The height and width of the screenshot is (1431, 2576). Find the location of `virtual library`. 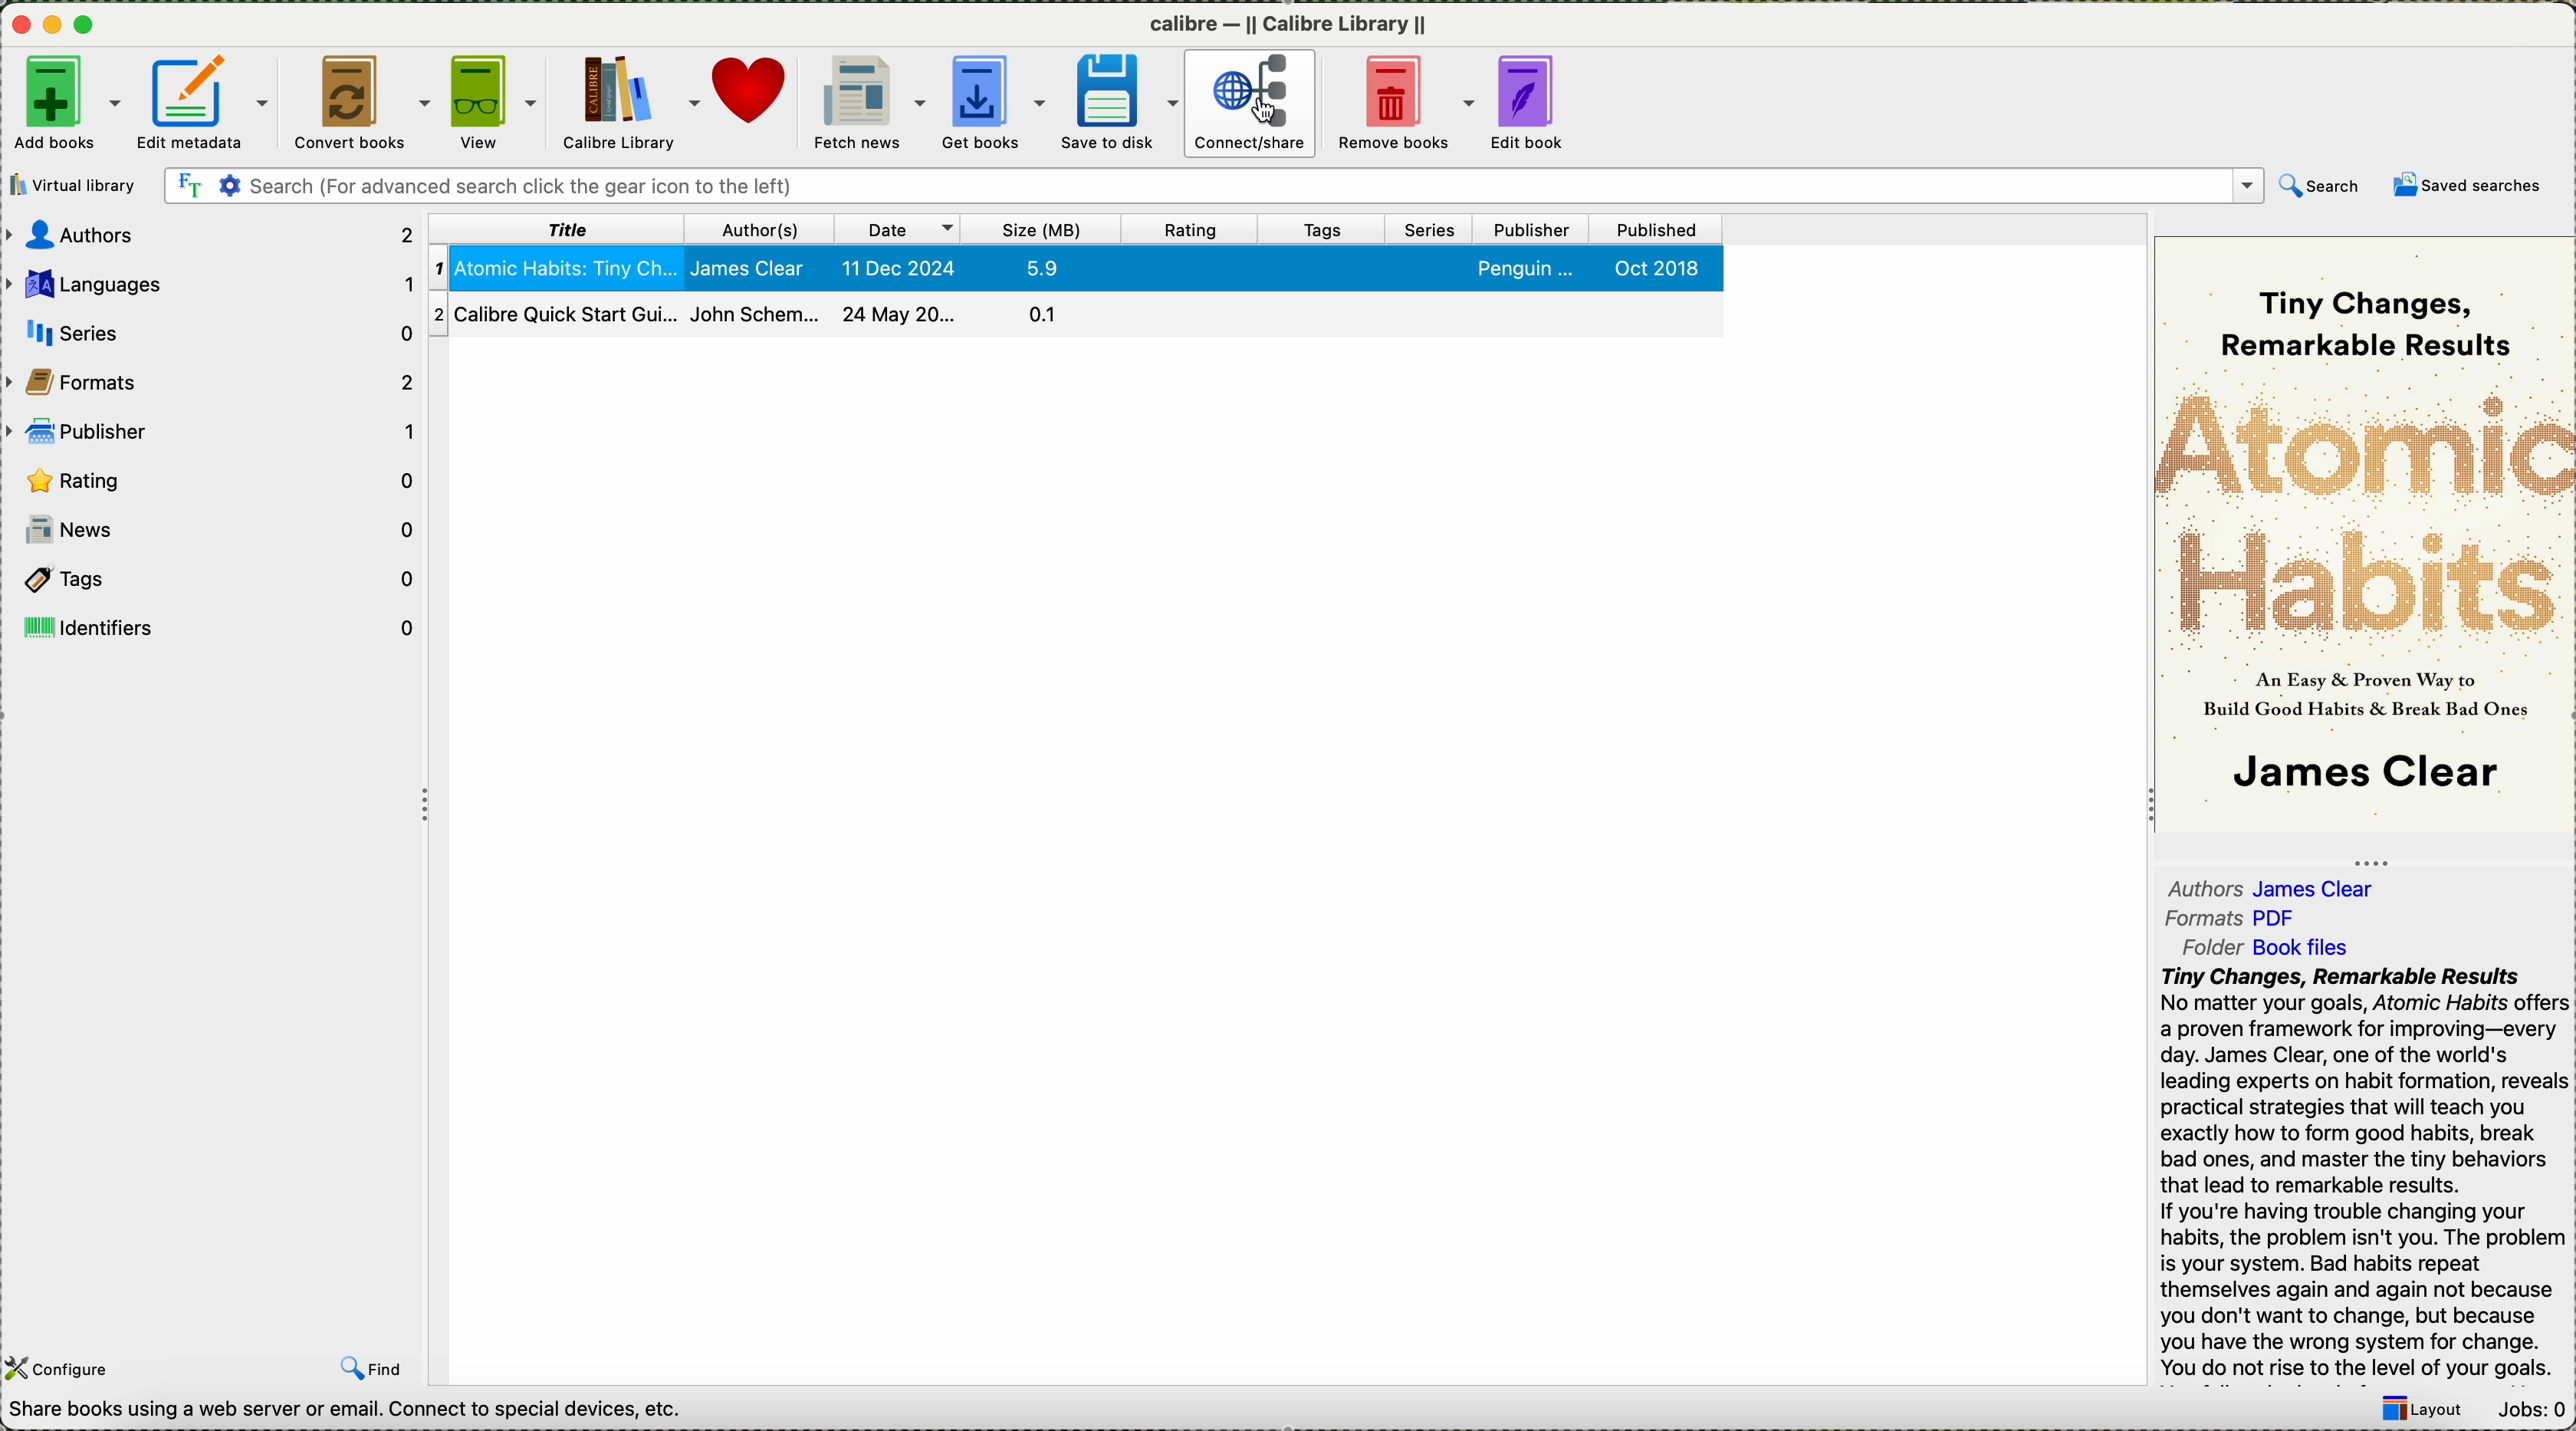

virtual library is located at coordinates (74, 185).